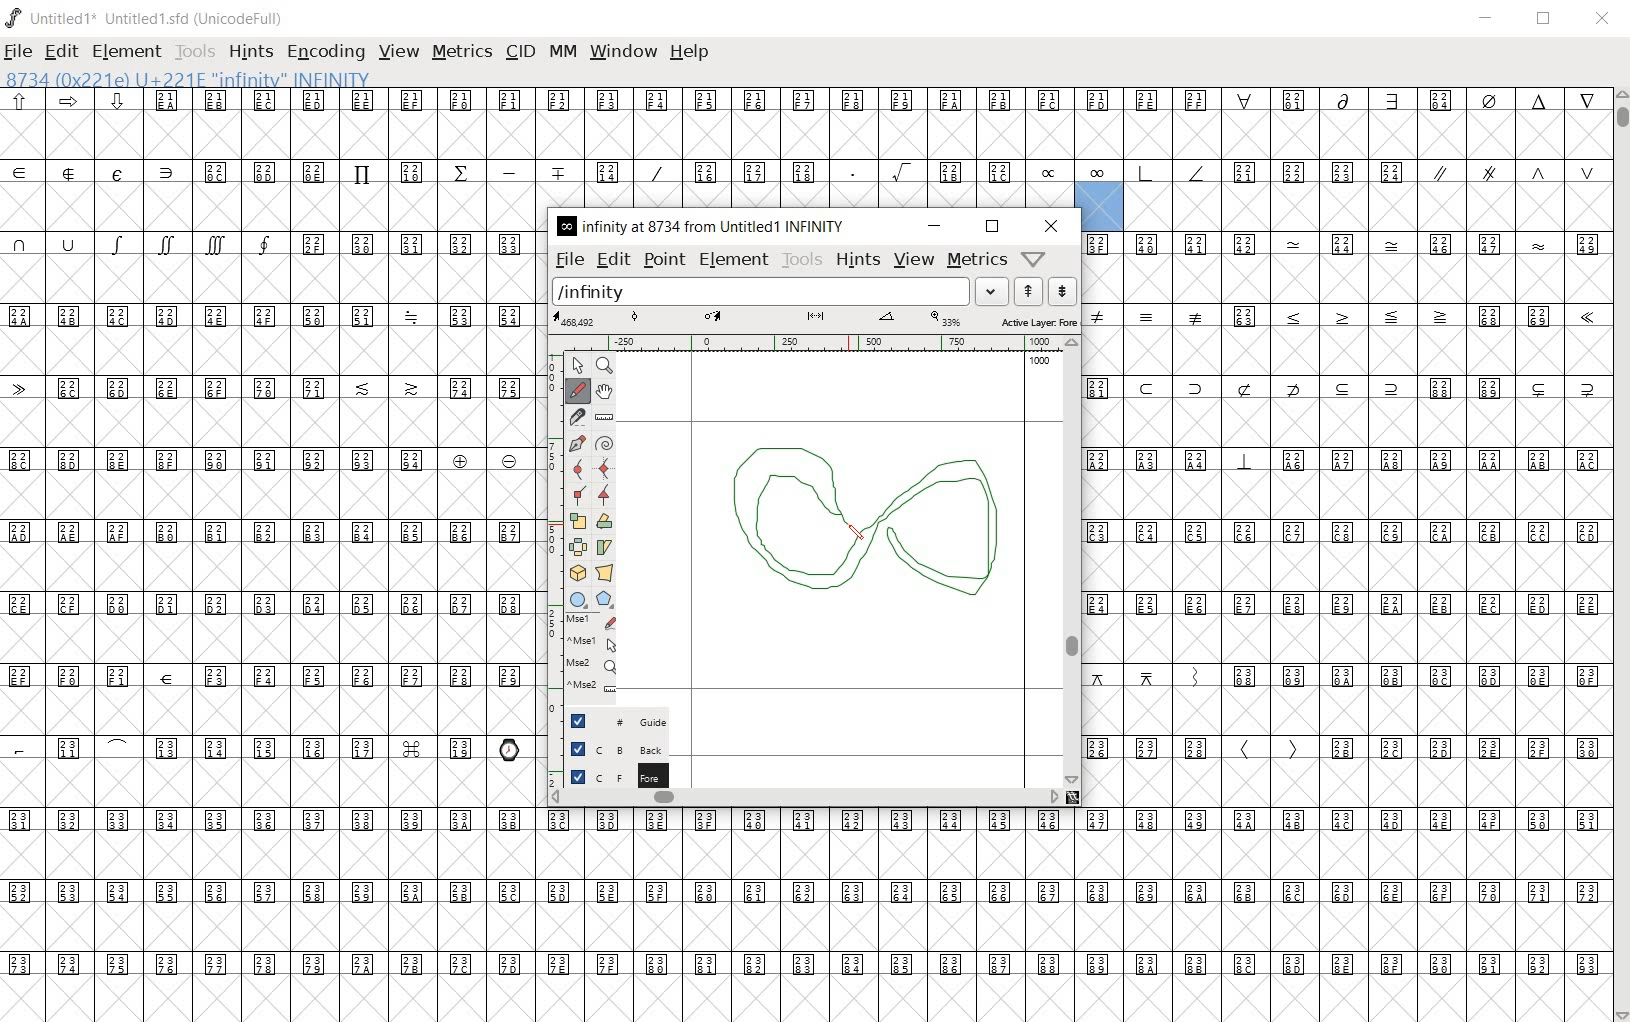  Describe the element at coordinates (577, 519) in the screenshot. I see `scale the selection` at that location.